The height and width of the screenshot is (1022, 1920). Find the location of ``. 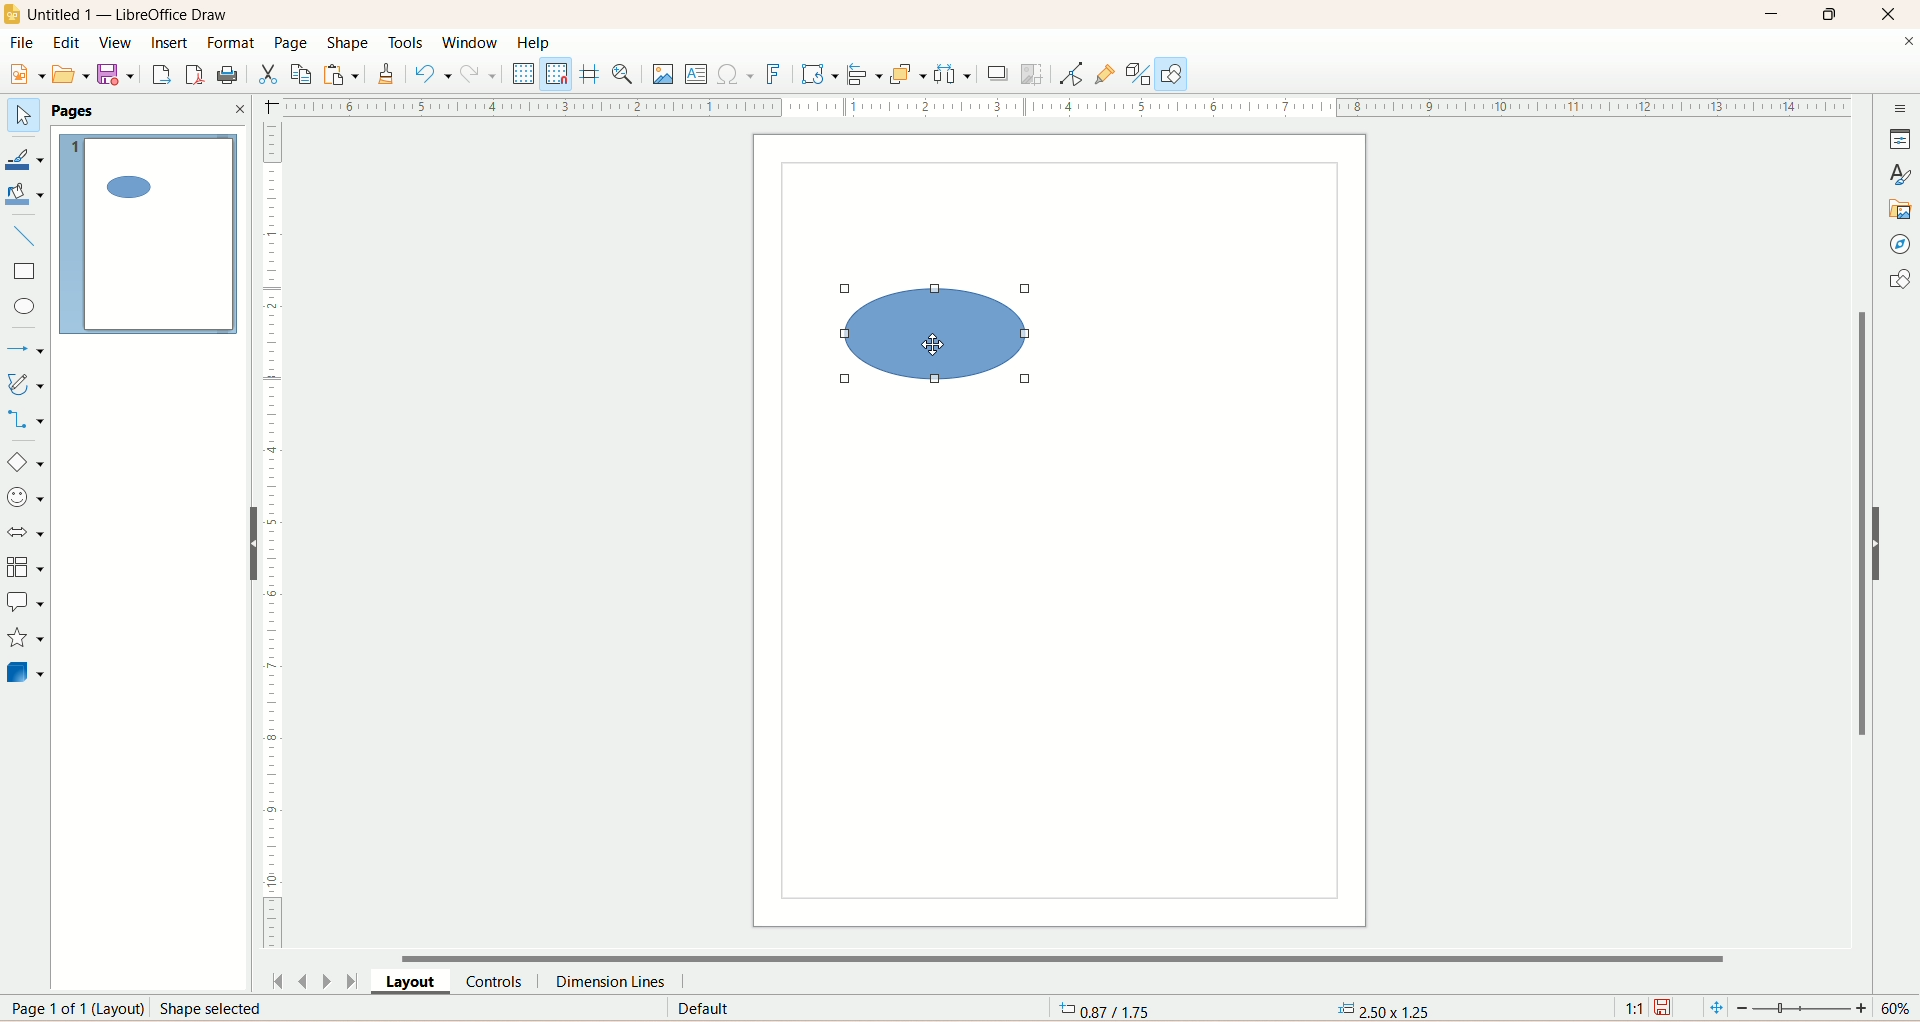

 is located at coordinates (663, 74).